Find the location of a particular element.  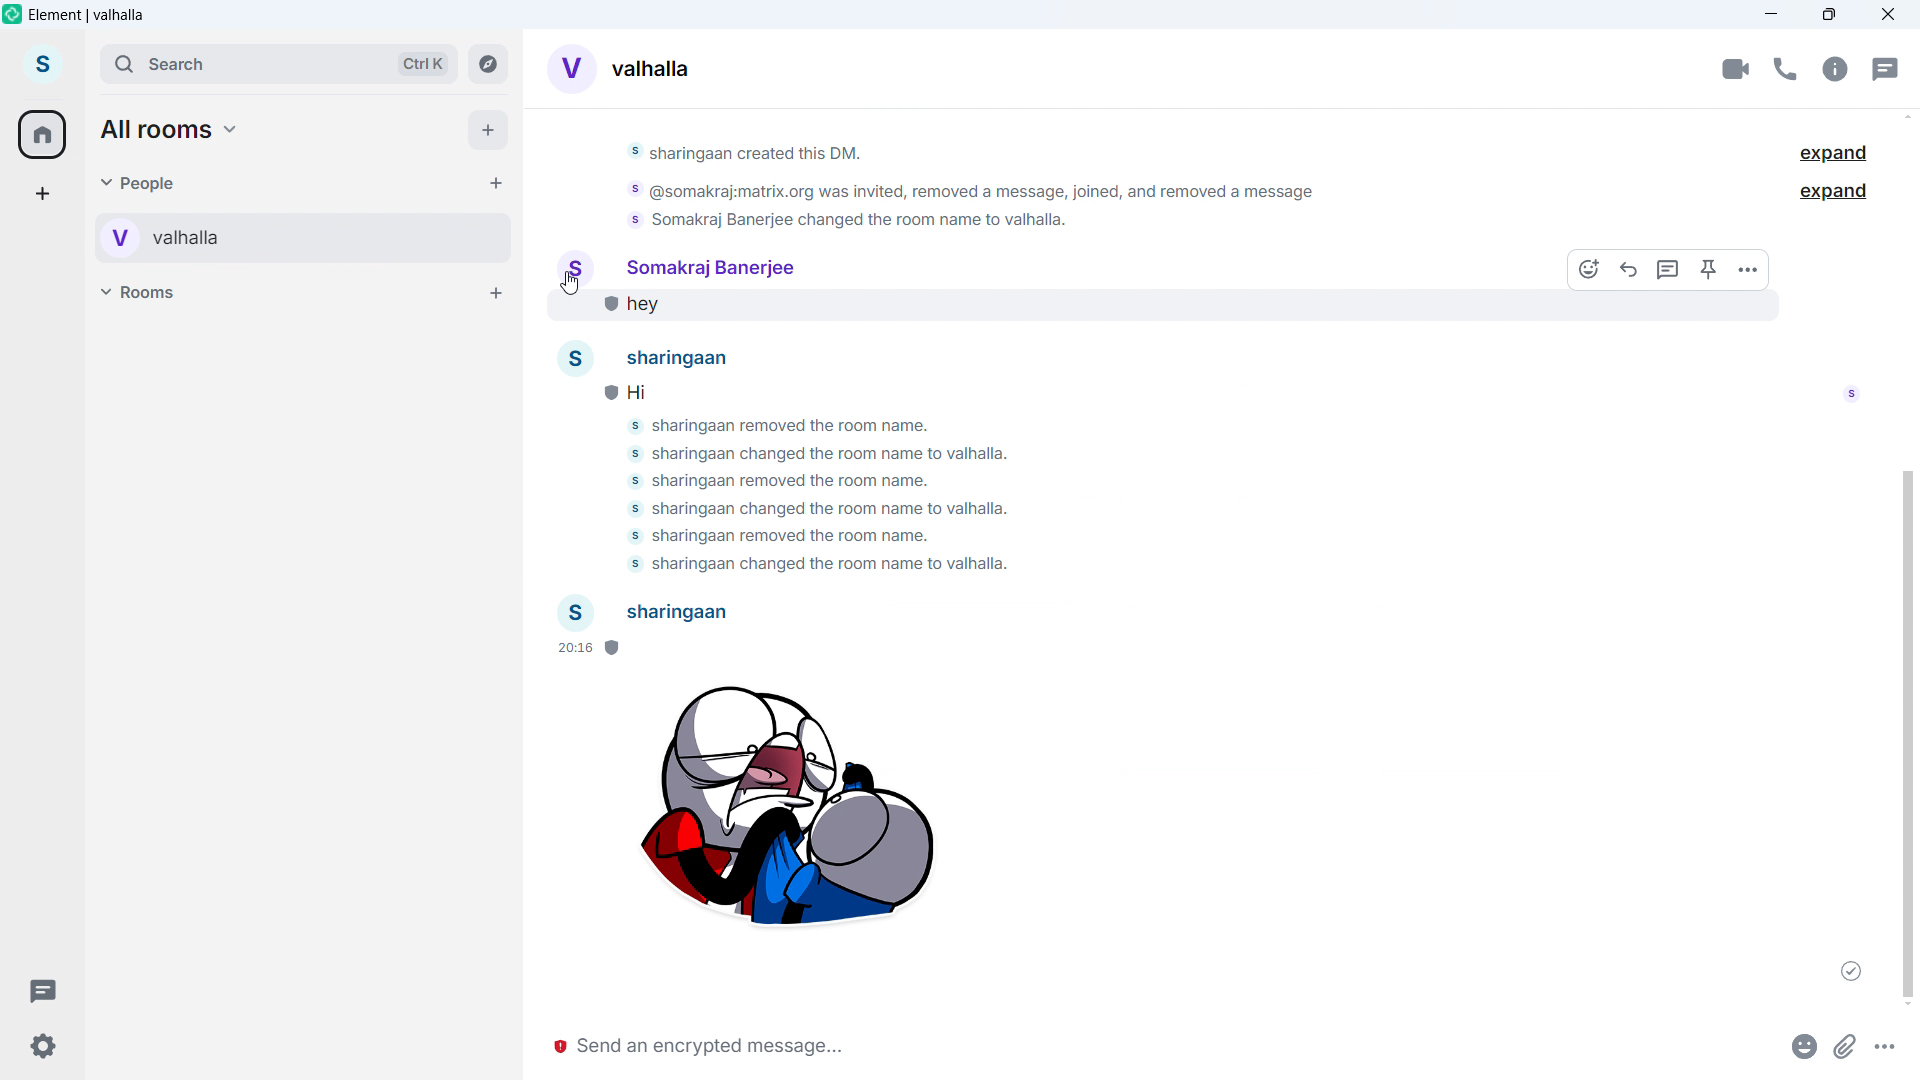

account is located at coordinates (43, 66).